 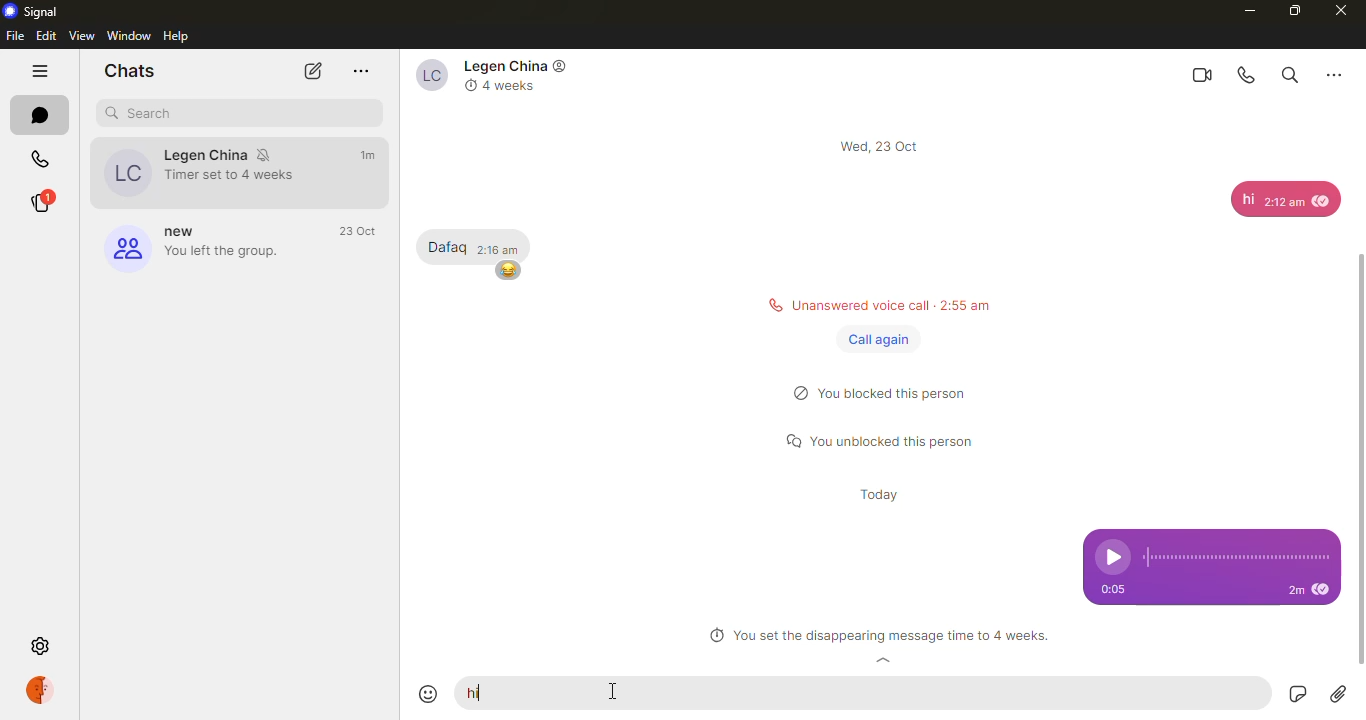 I want to click on chats, so click(x=129, y=70).